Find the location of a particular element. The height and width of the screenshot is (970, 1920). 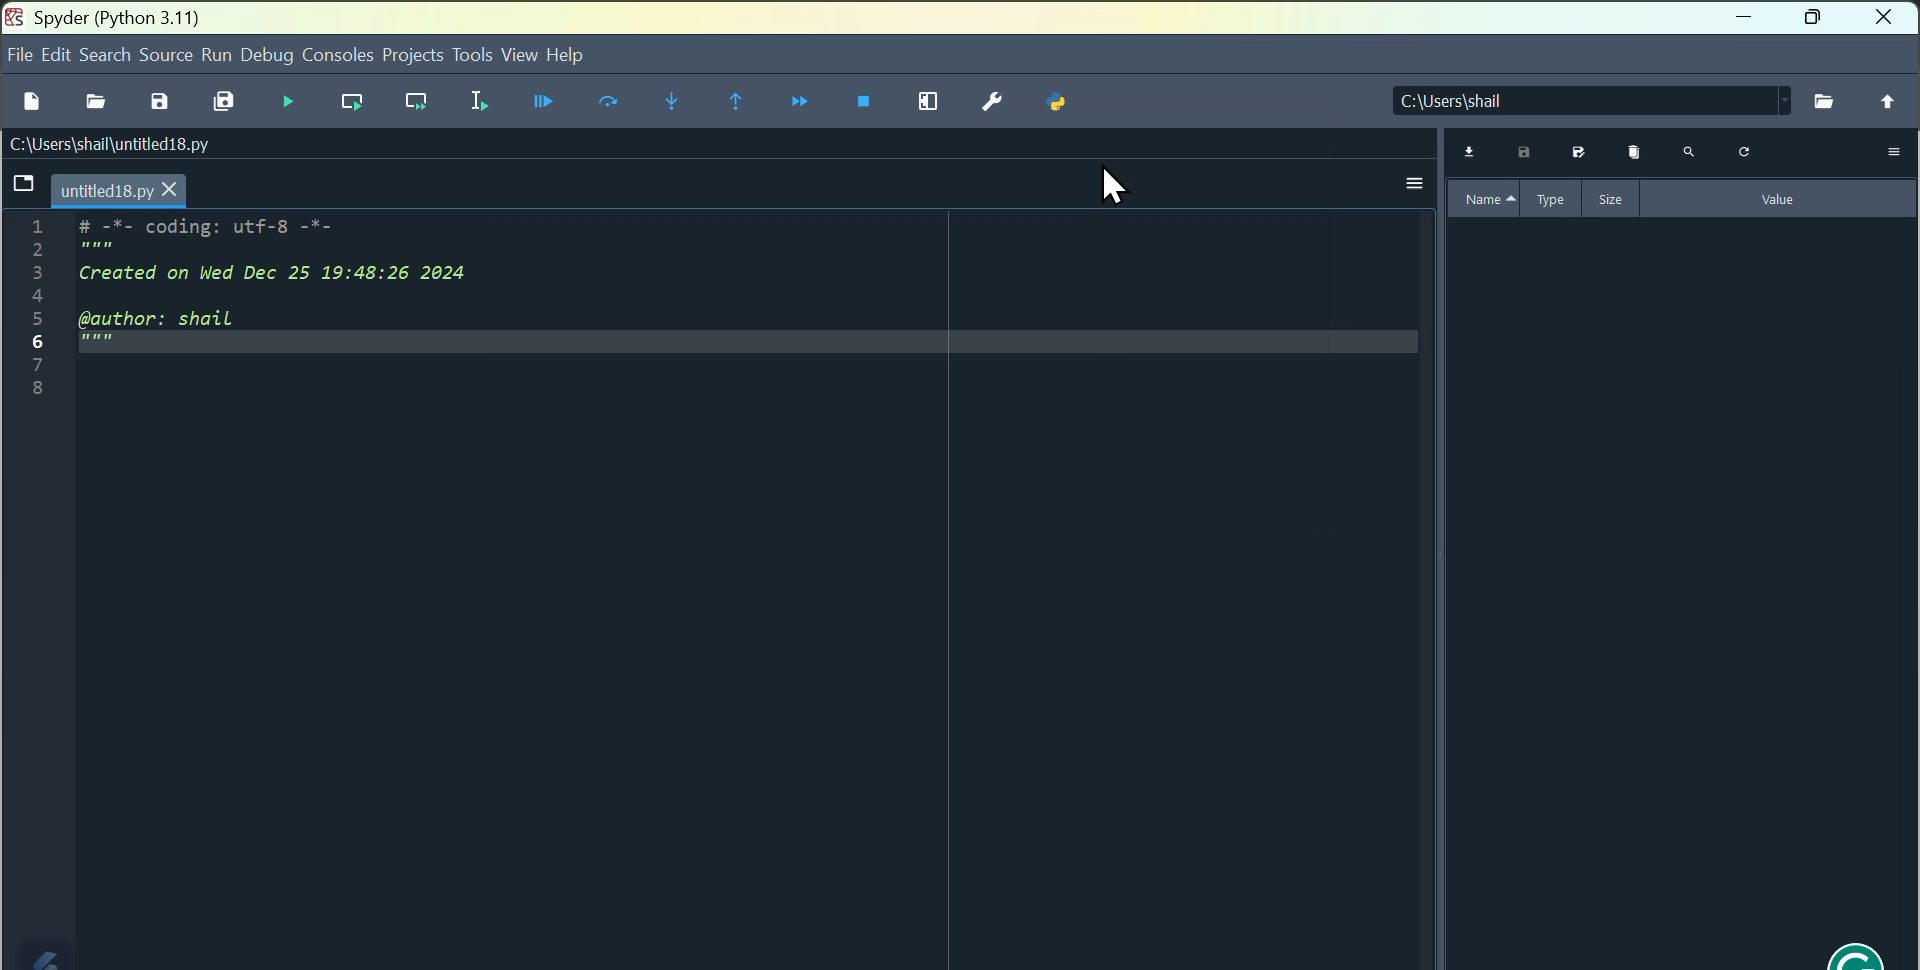

name is located at coordinates (1484, 198).